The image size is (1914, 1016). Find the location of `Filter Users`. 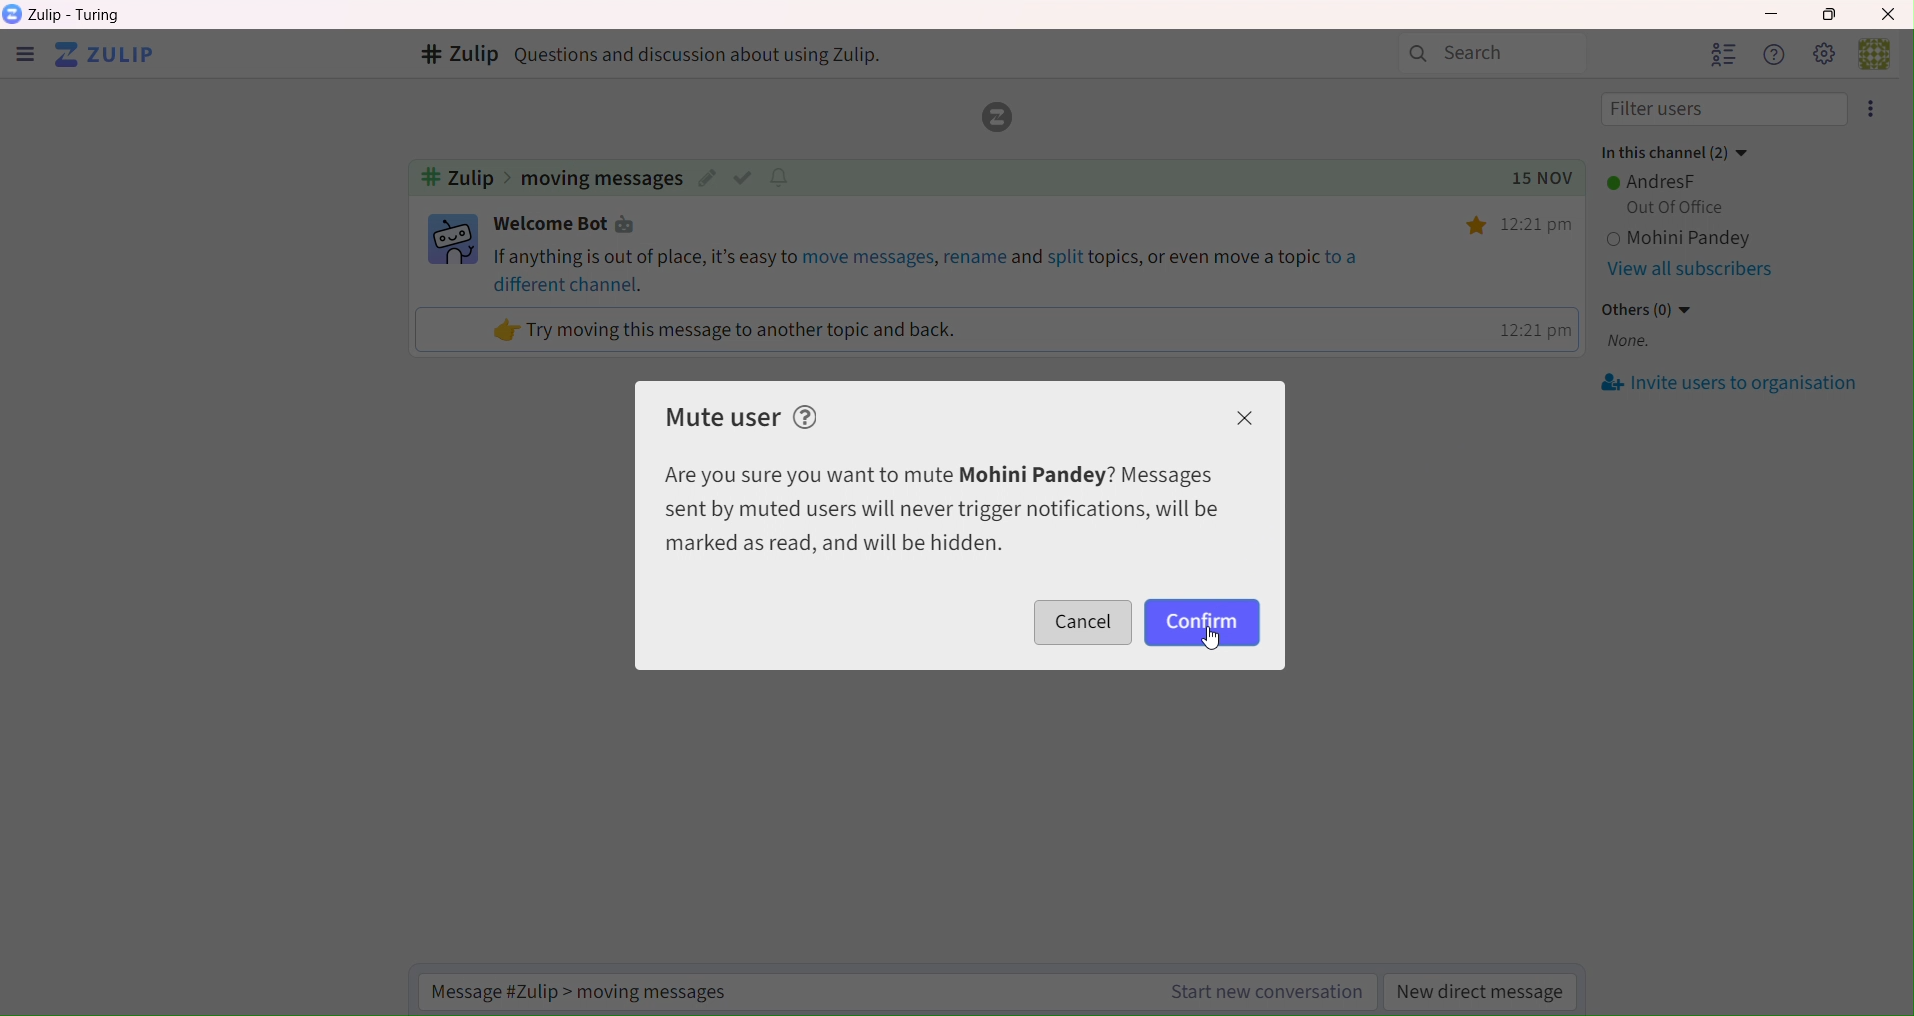

Filter Users is located at coordinates (1725, 110).